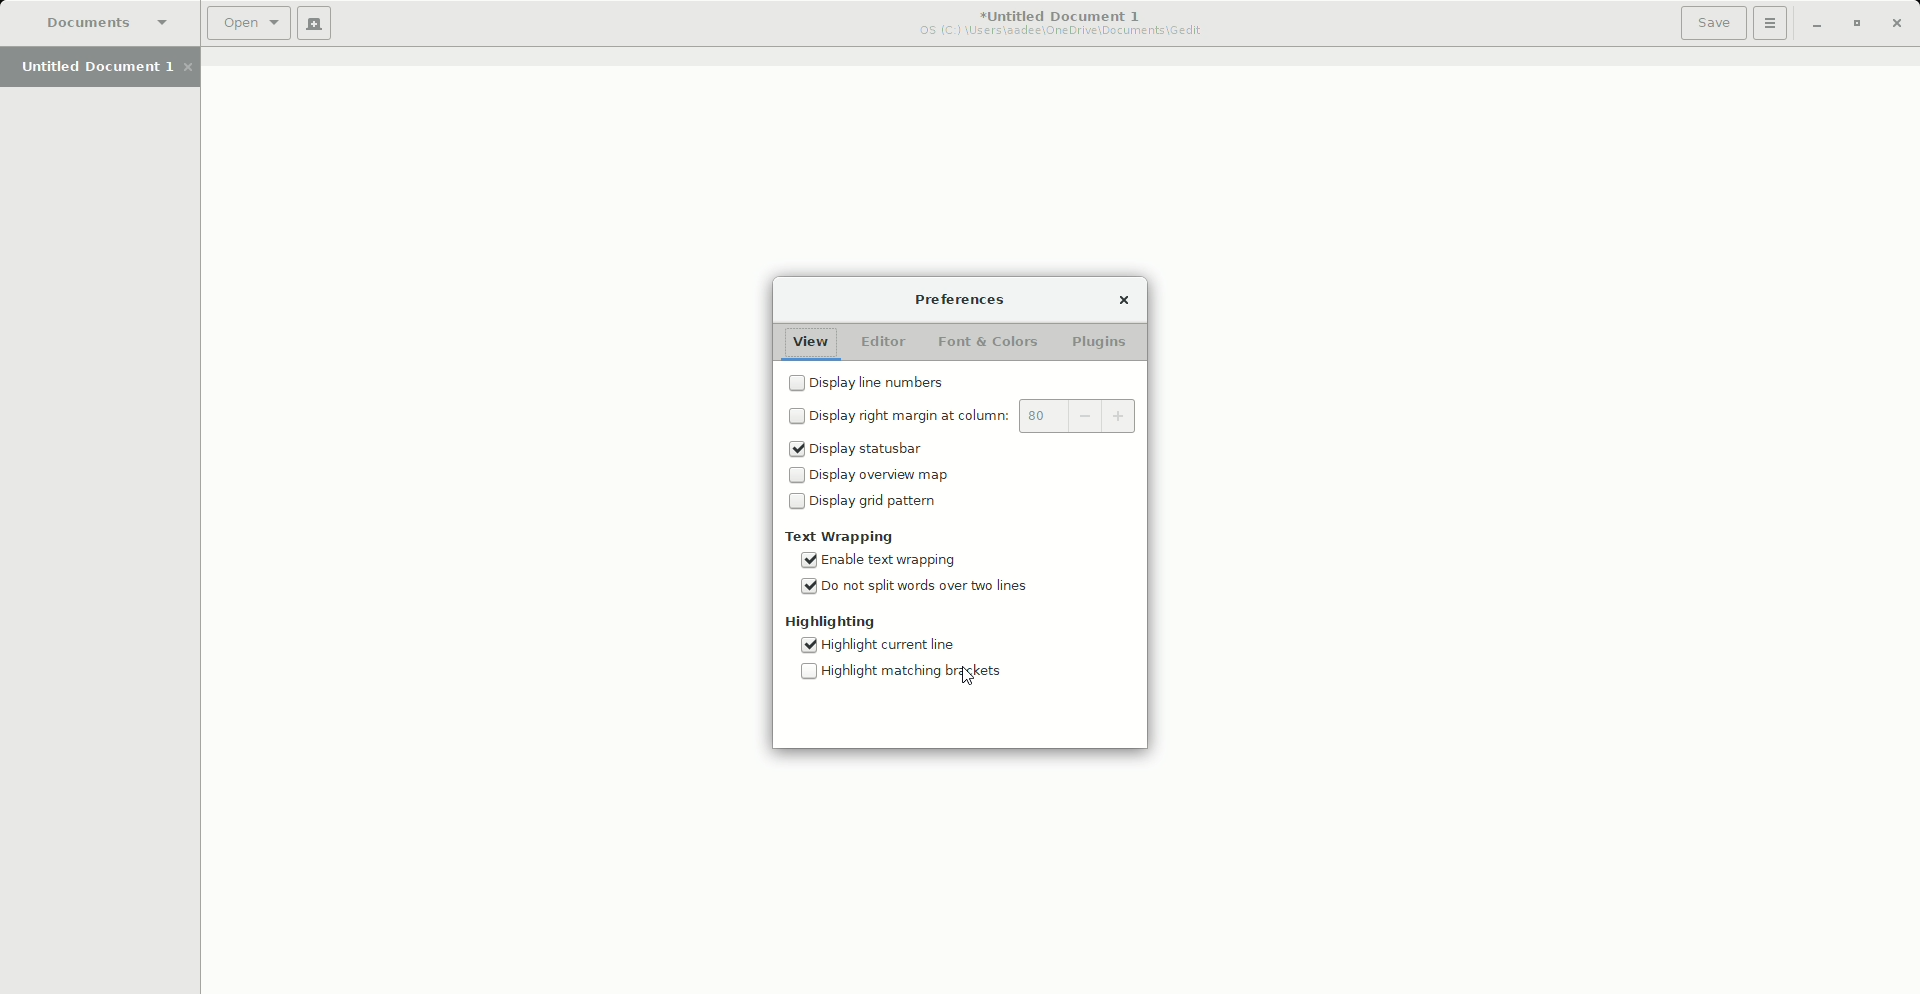 This screenshot has height=994, width=1920. What do you see at coordinates (894, 417) in the screenshot?
I see `Right margin at column` at bounding box center [894, 417].